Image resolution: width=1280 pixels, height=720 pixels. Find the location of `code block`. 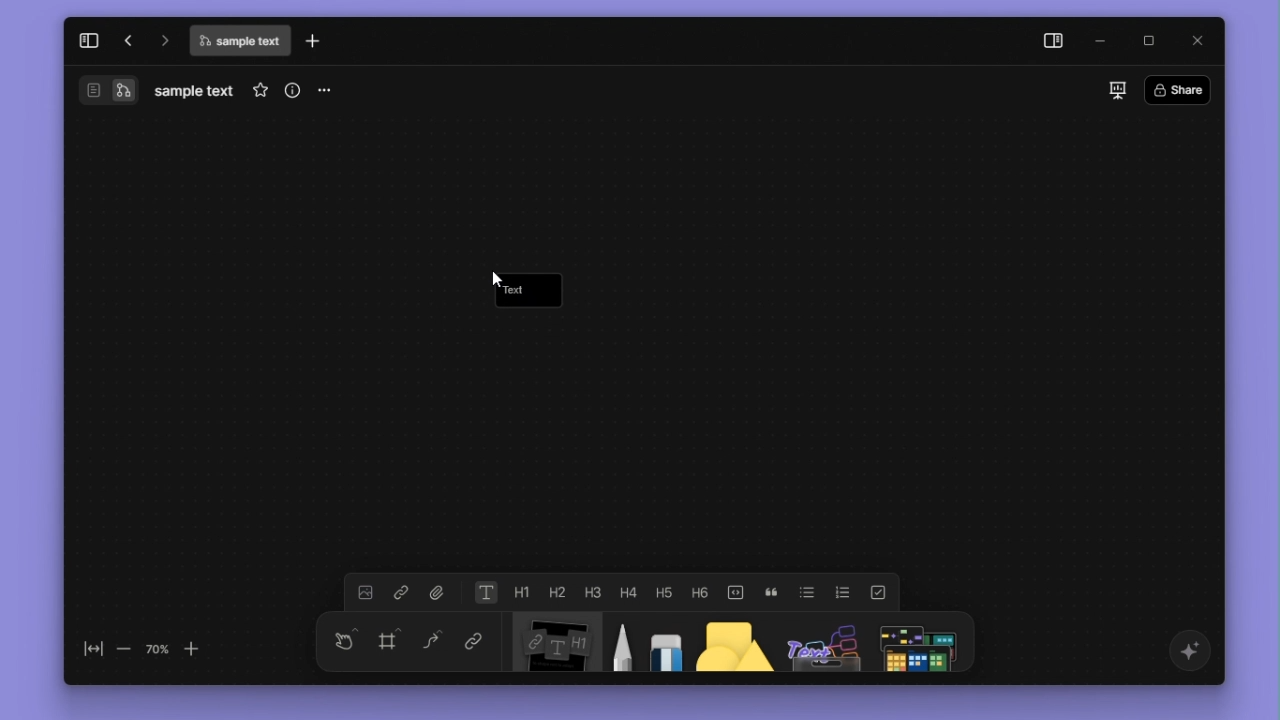

code block is located at coordinates (736, 590).